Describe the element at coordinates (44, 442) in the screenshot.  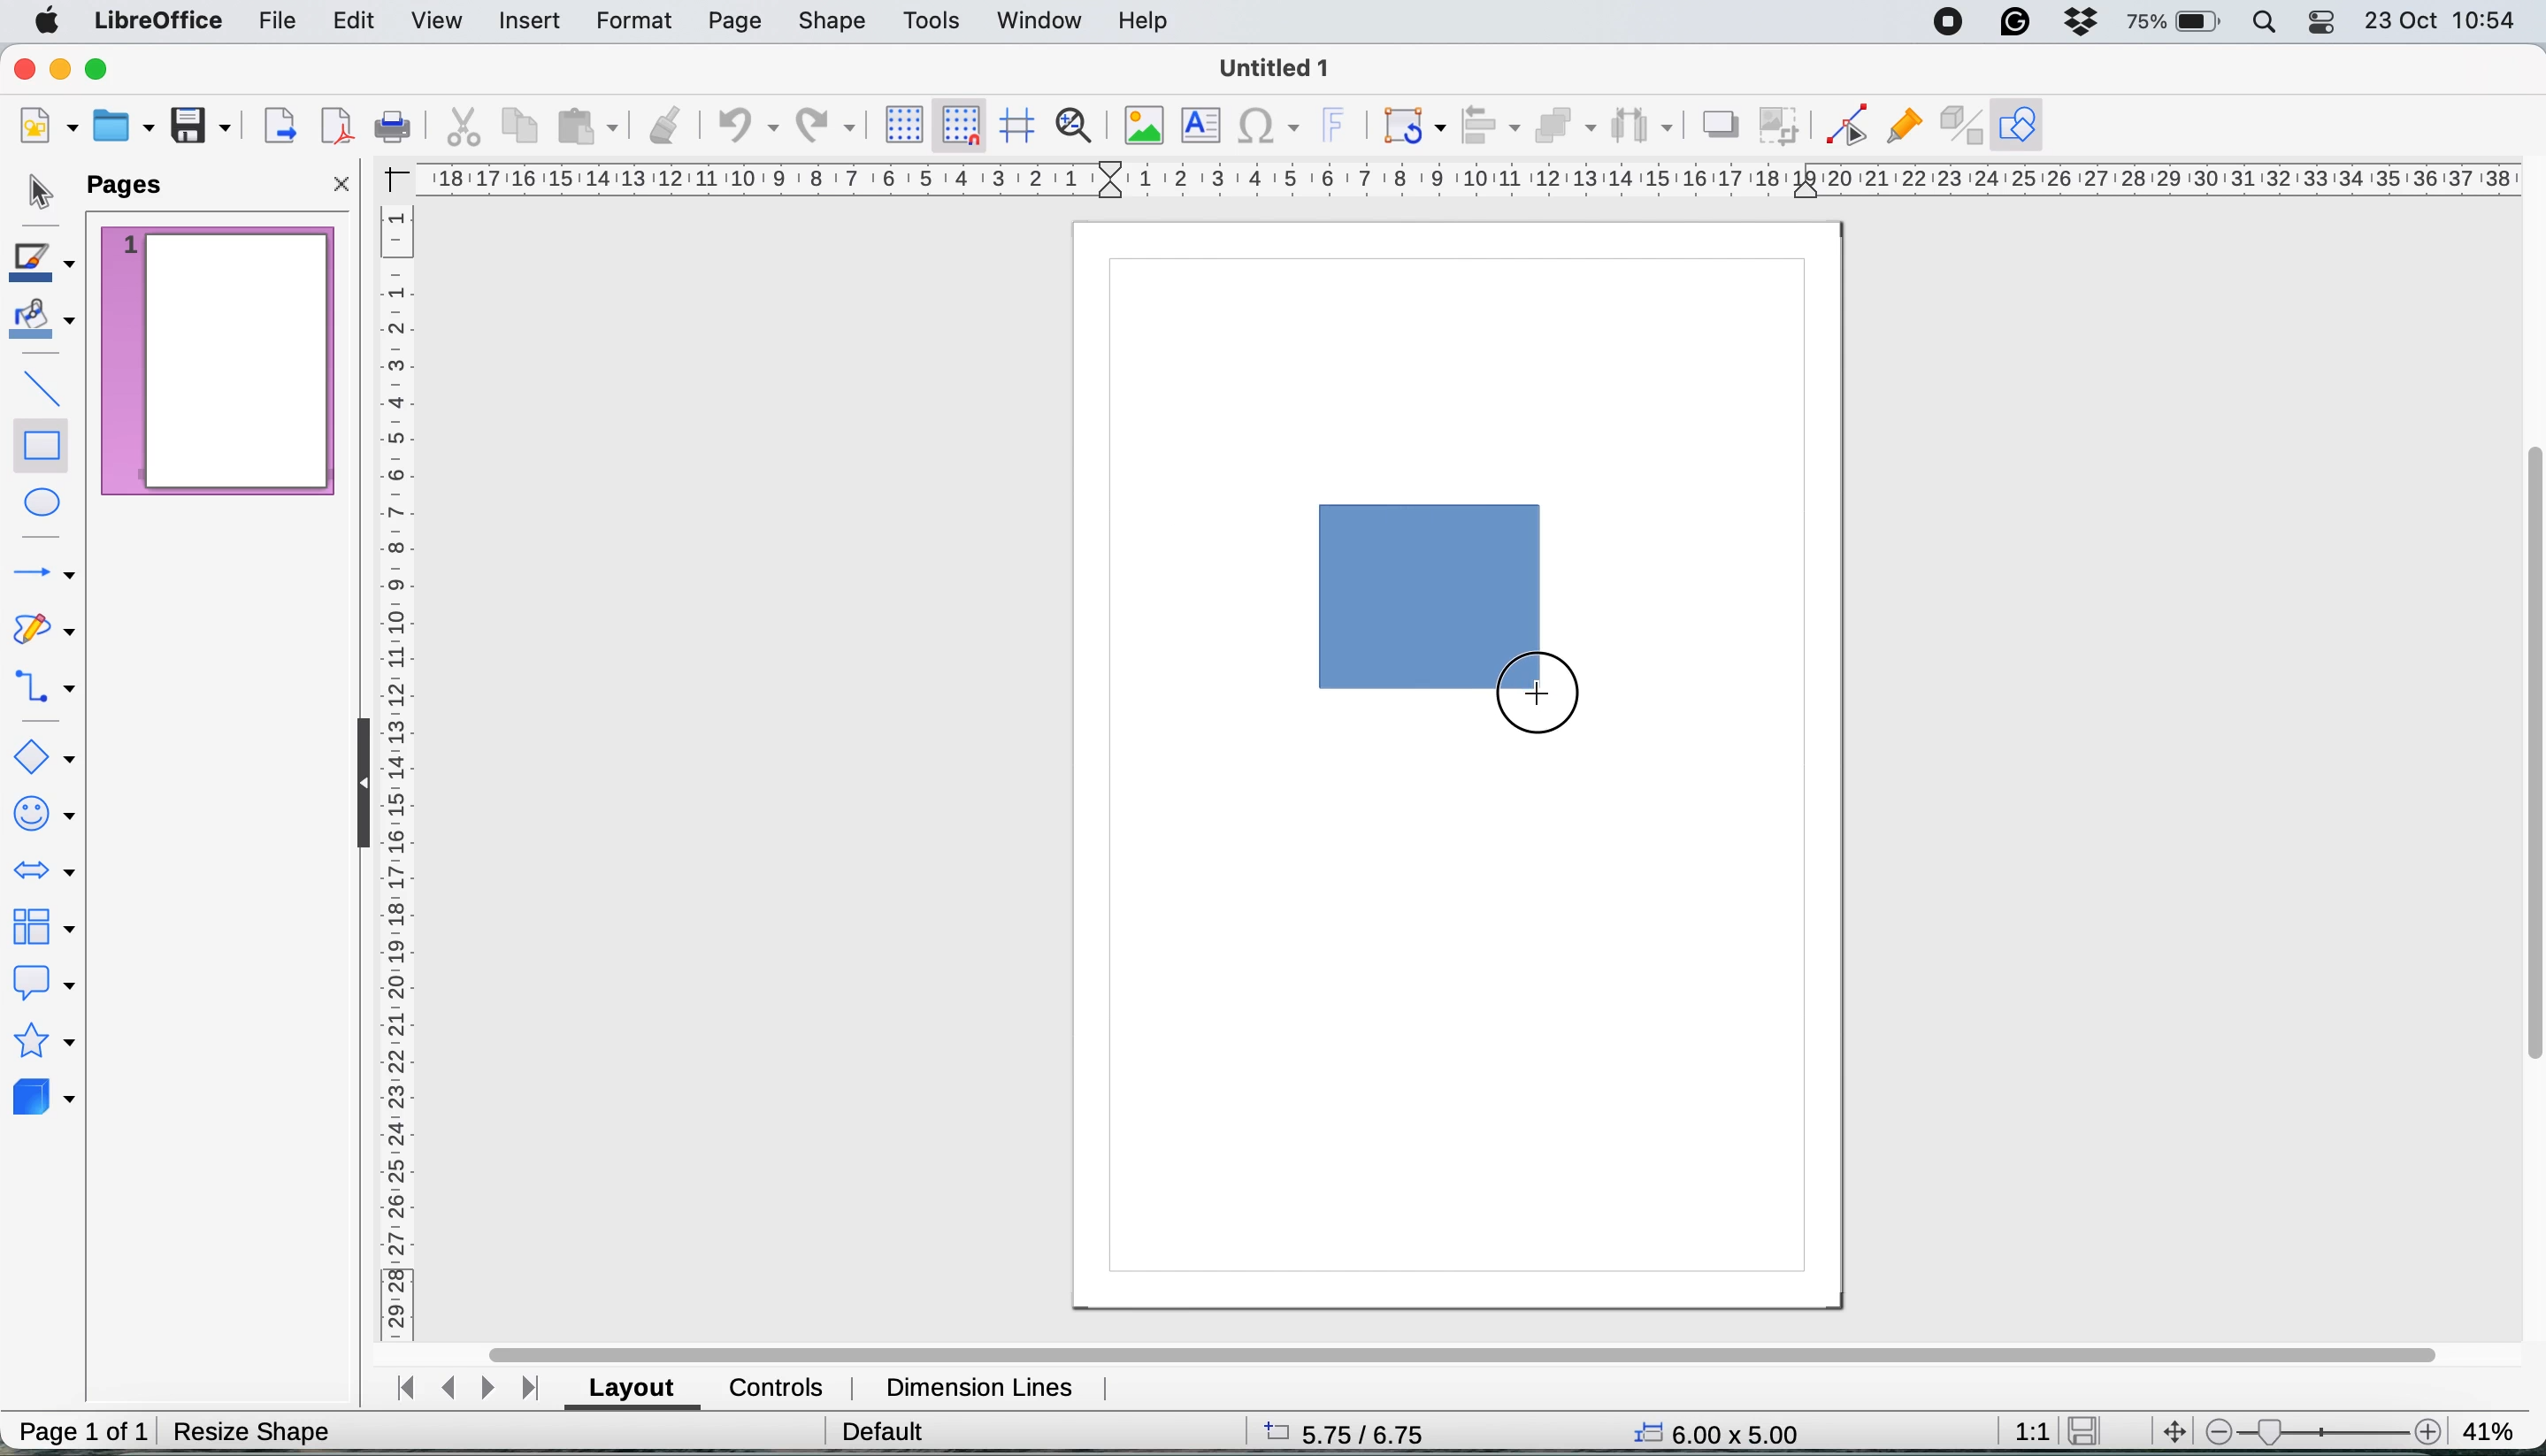
I see `rectangle` at that location.